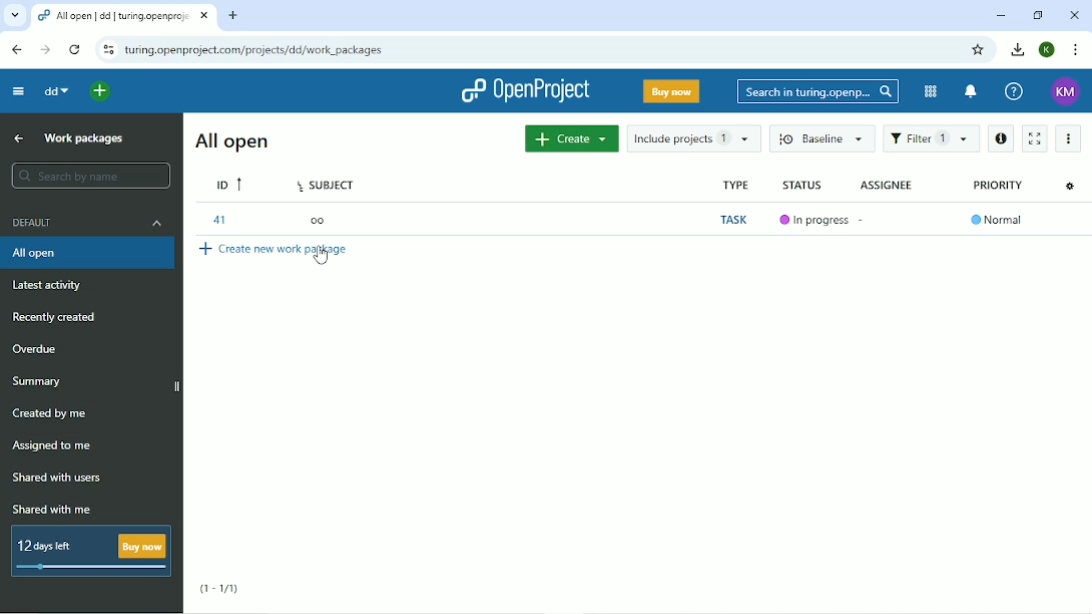 The width and height of the screenshot is (1092, 614). Describe the element at coordinates (89, 254) in the screenshot. I see `All open` at that location.